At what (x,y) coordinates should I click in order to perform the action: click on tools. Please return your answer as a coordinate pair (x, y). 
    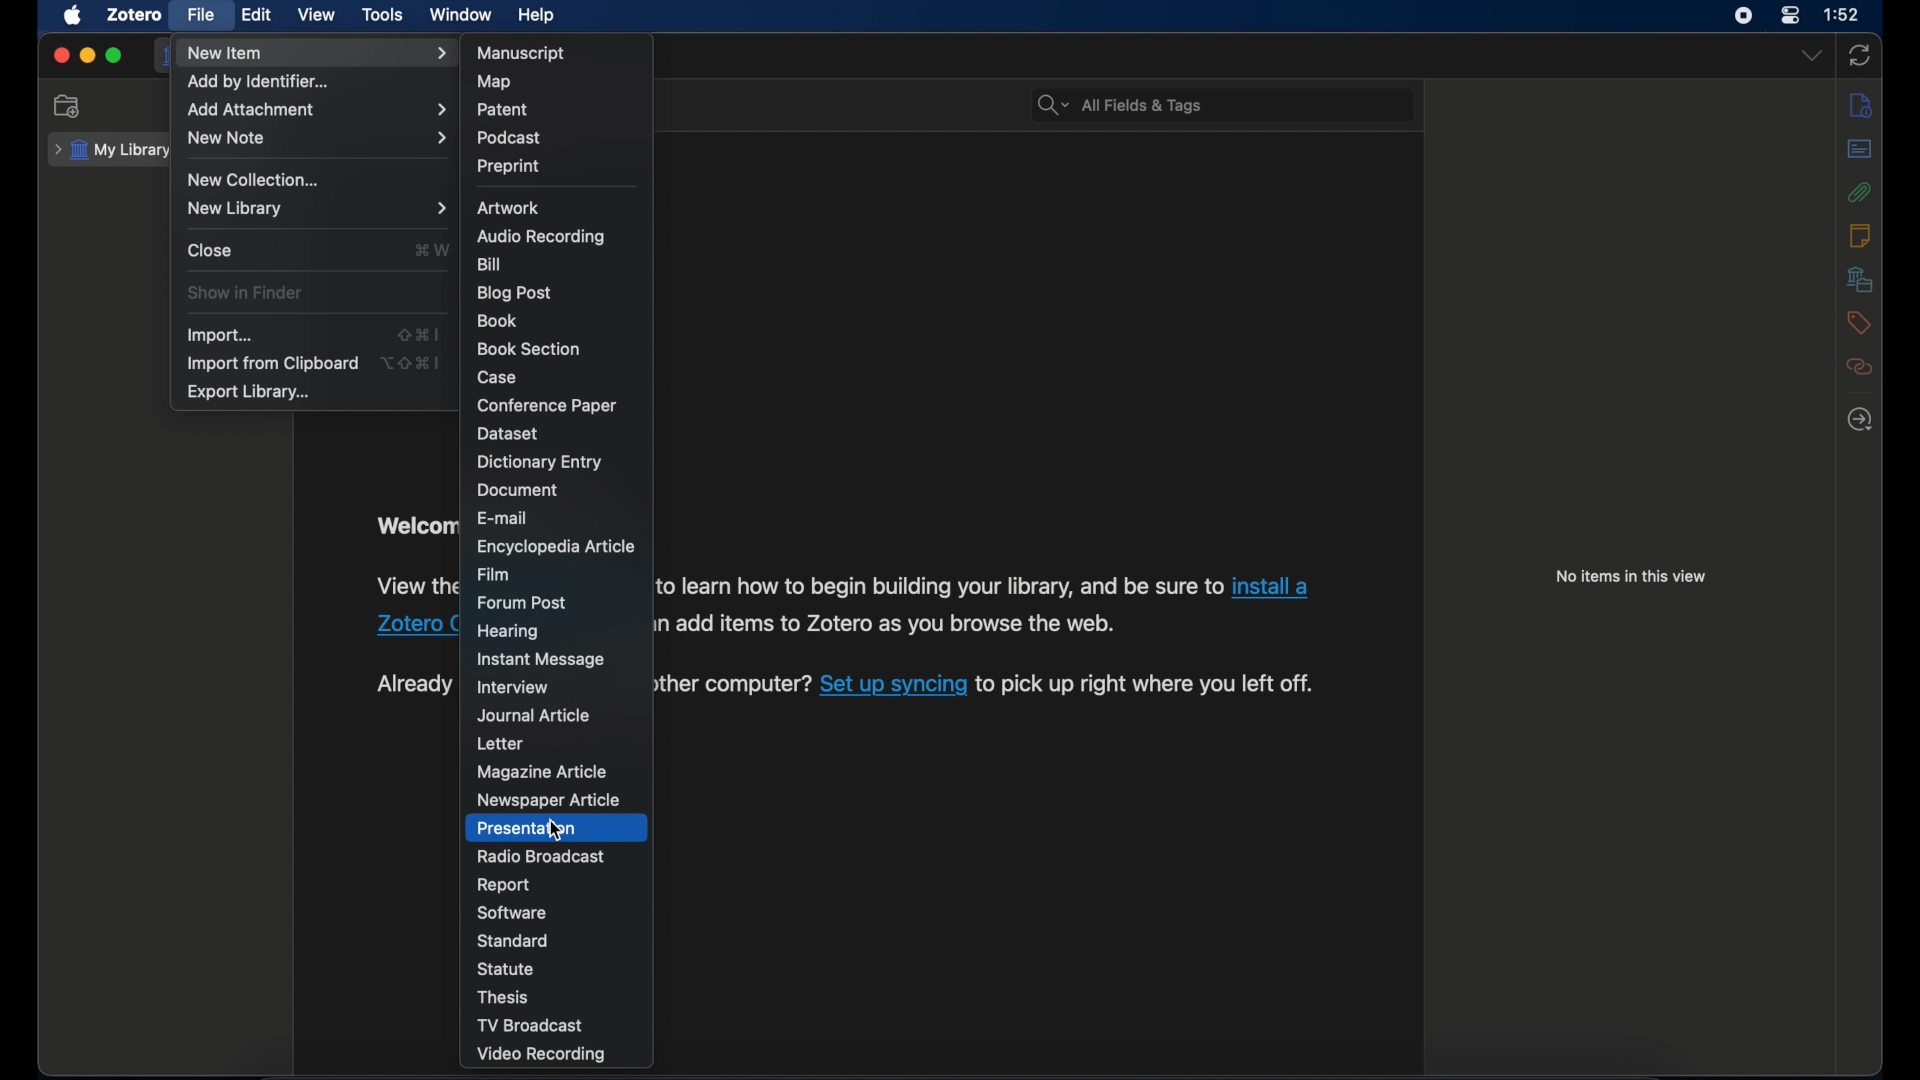
    Looking at the image, I should click on (382, 14).